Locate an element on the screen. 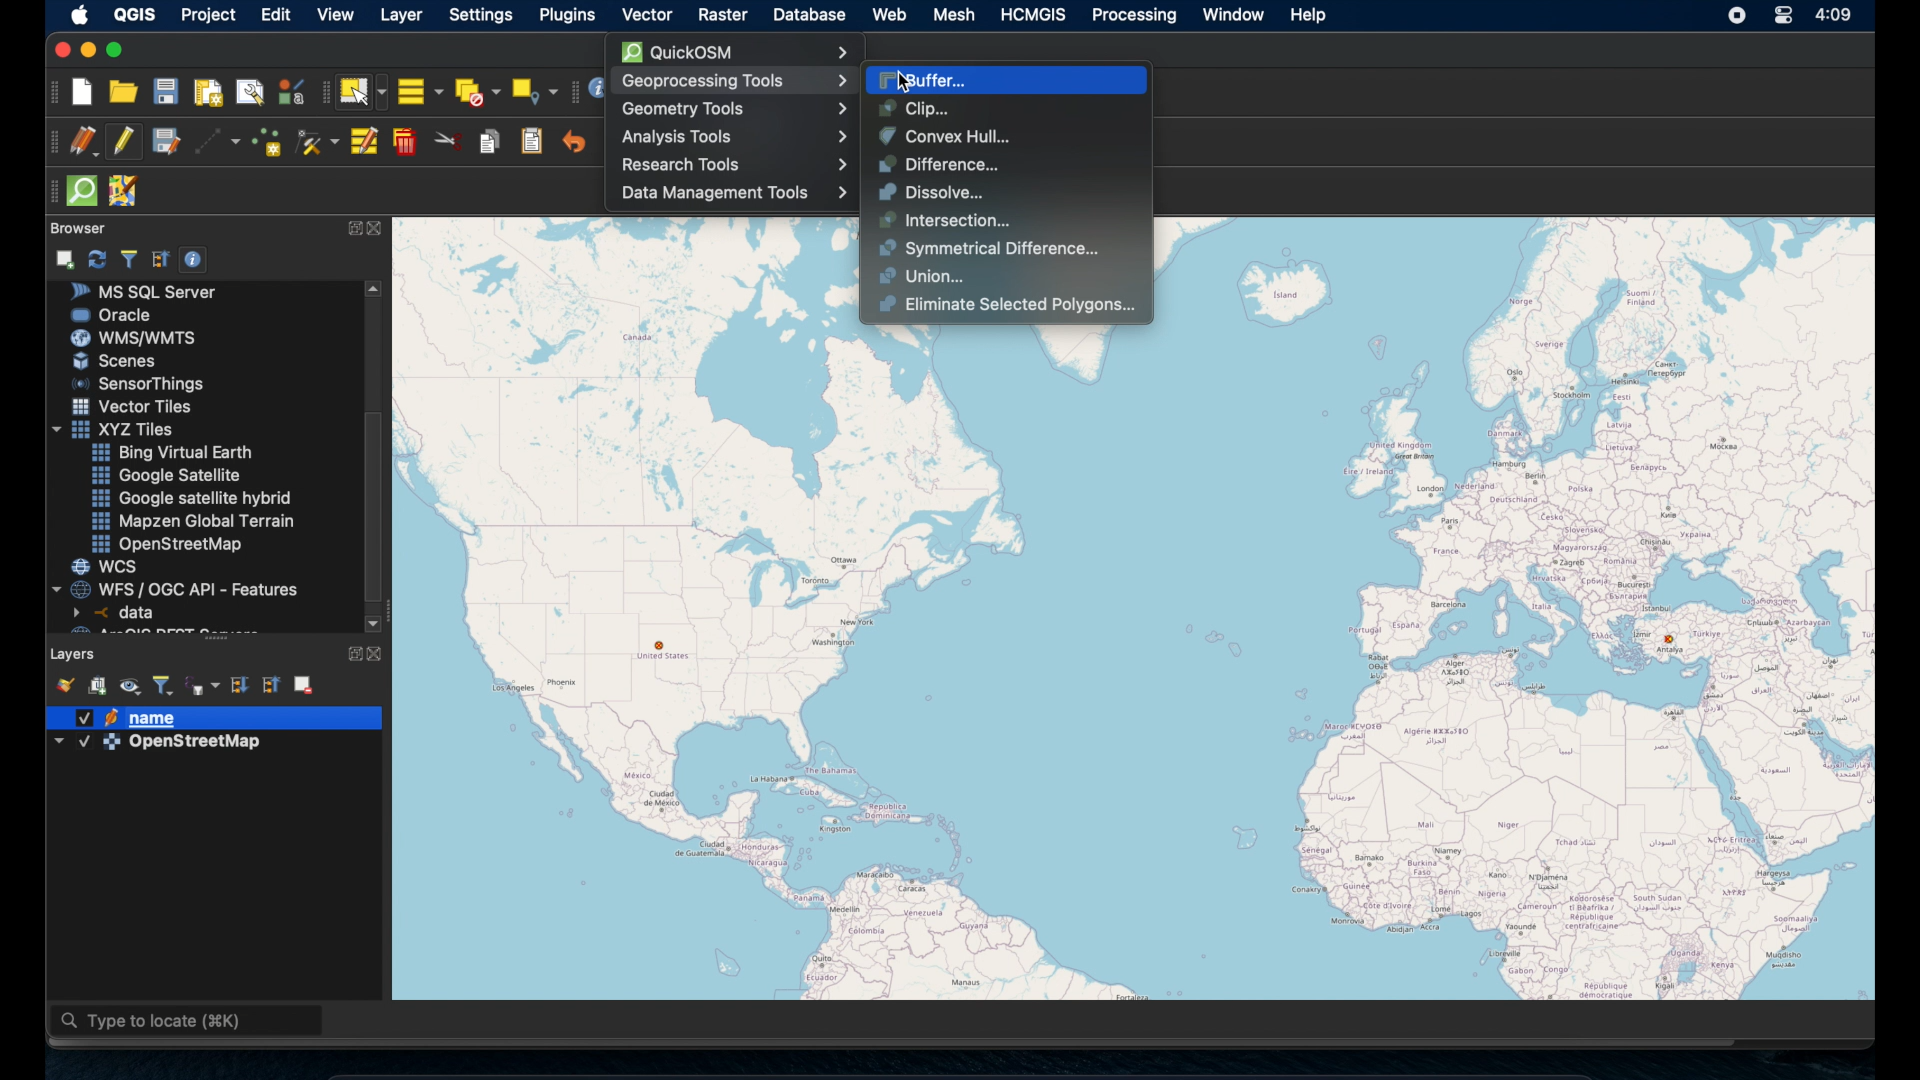 This screenshot has height=1080, width=1920. vector tiles is located at coordinates (133, 406).